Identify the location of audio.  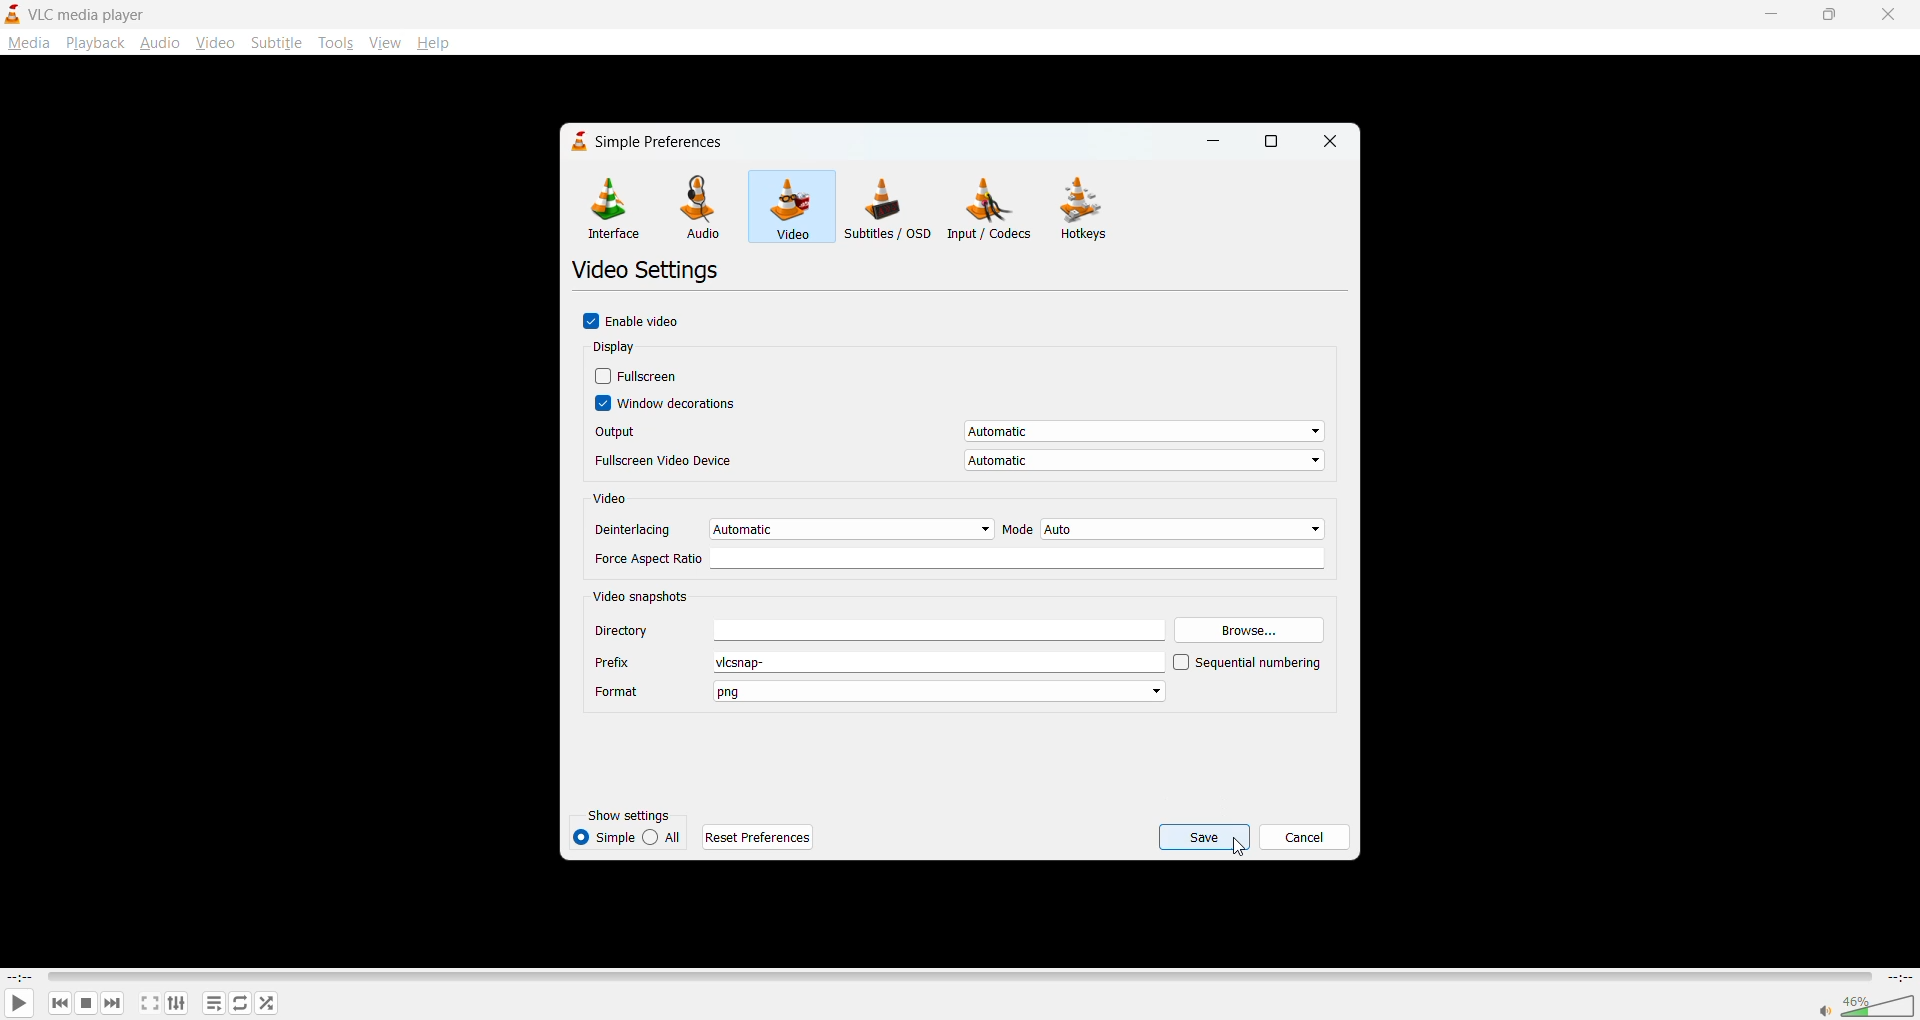
(161, 44).